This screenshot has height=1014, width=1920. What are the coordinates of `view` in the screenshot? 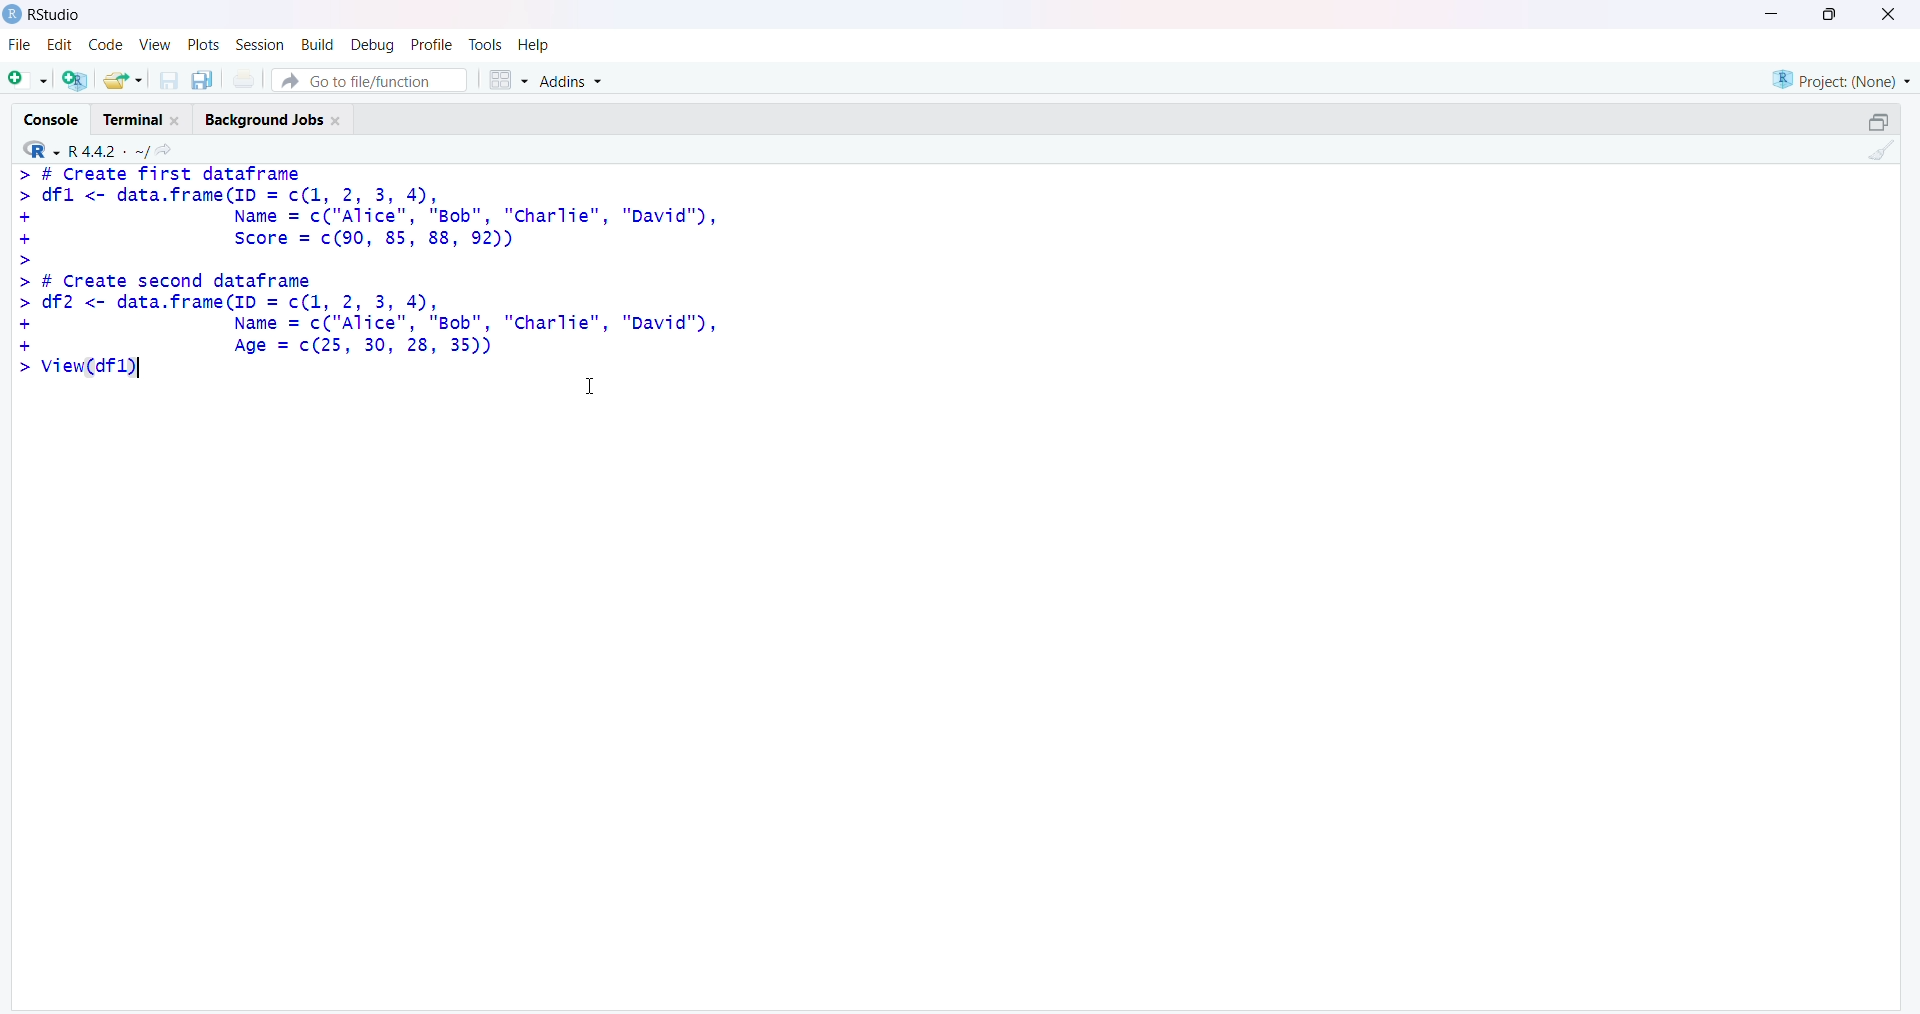 It's located at (156, 46).